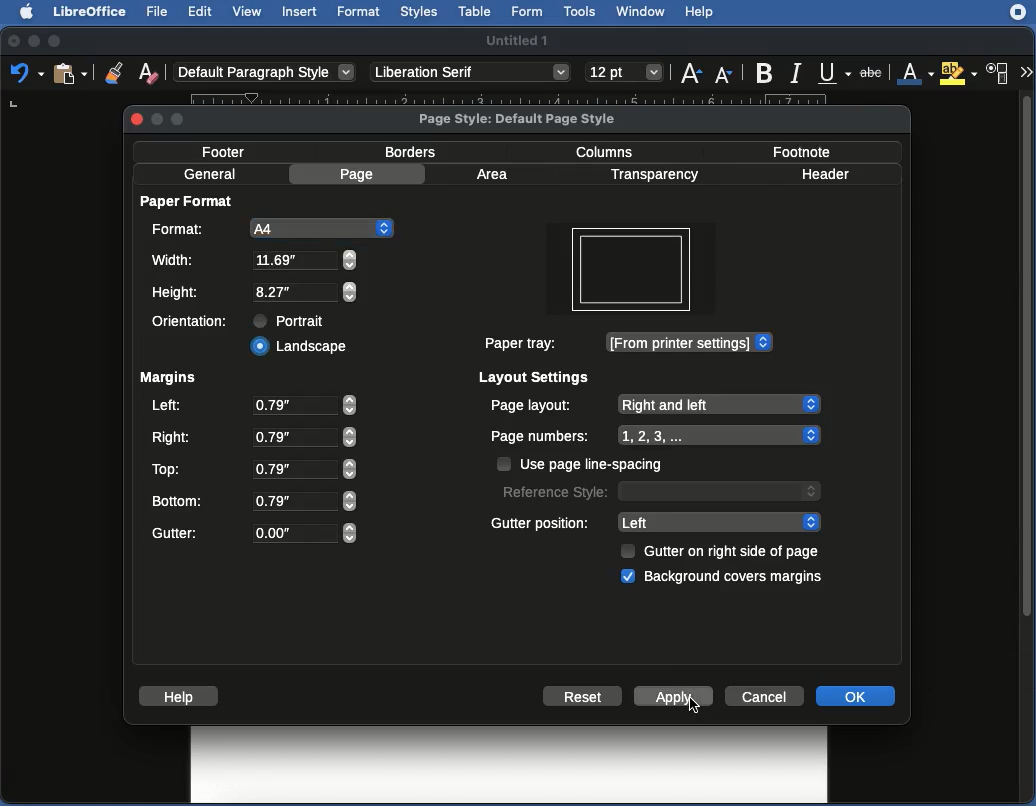 This screenshot has height=806, width=1036. Describe the element at coordinates (523, 119) in the screenshot. I see `Page style: Default page style` at that location.